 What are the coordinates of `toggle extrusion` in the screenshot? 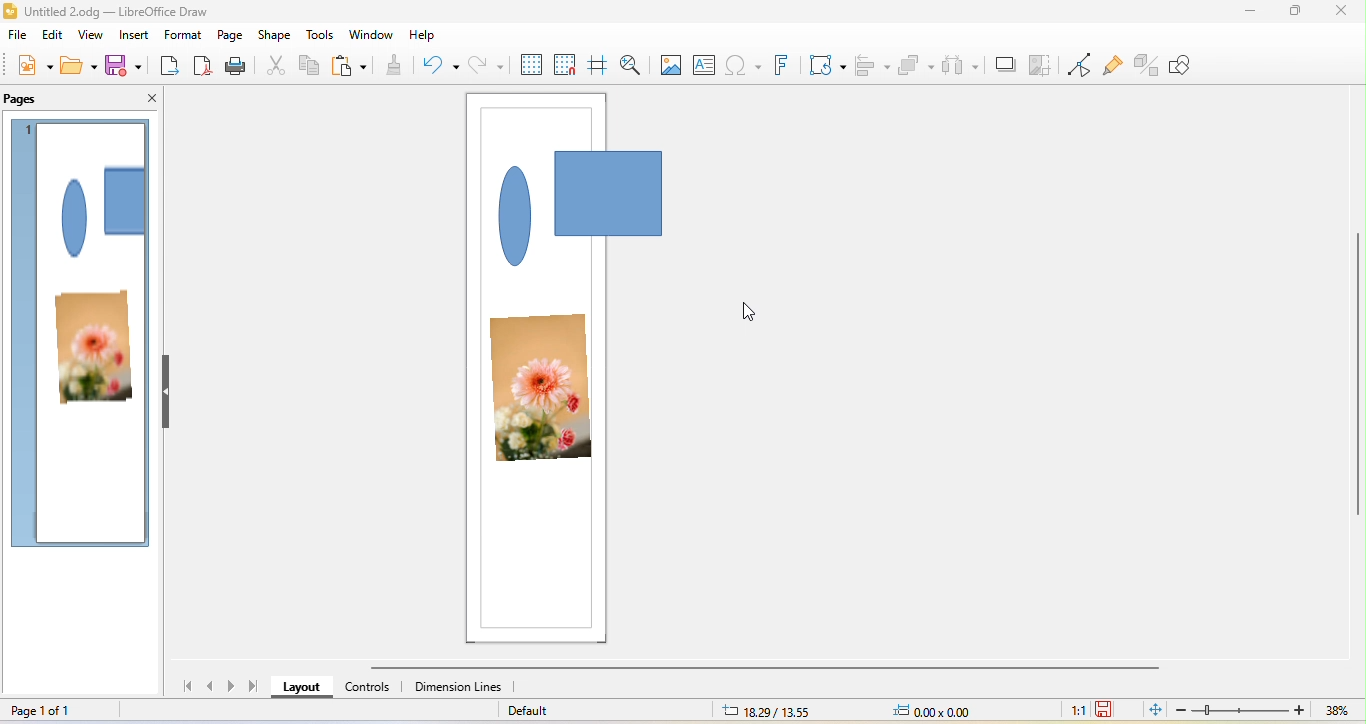 It's located at (1146, 64).